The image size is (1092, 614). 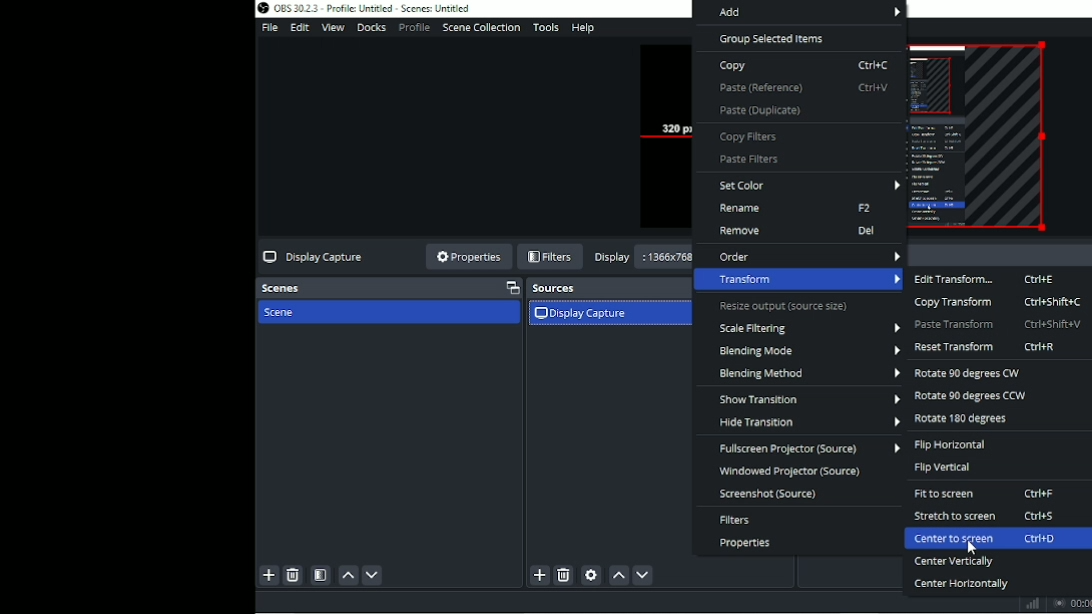 What do you see at coordinates (291, 313) in the screenshot?
I see `Scene` at bounding box center [291, 313].